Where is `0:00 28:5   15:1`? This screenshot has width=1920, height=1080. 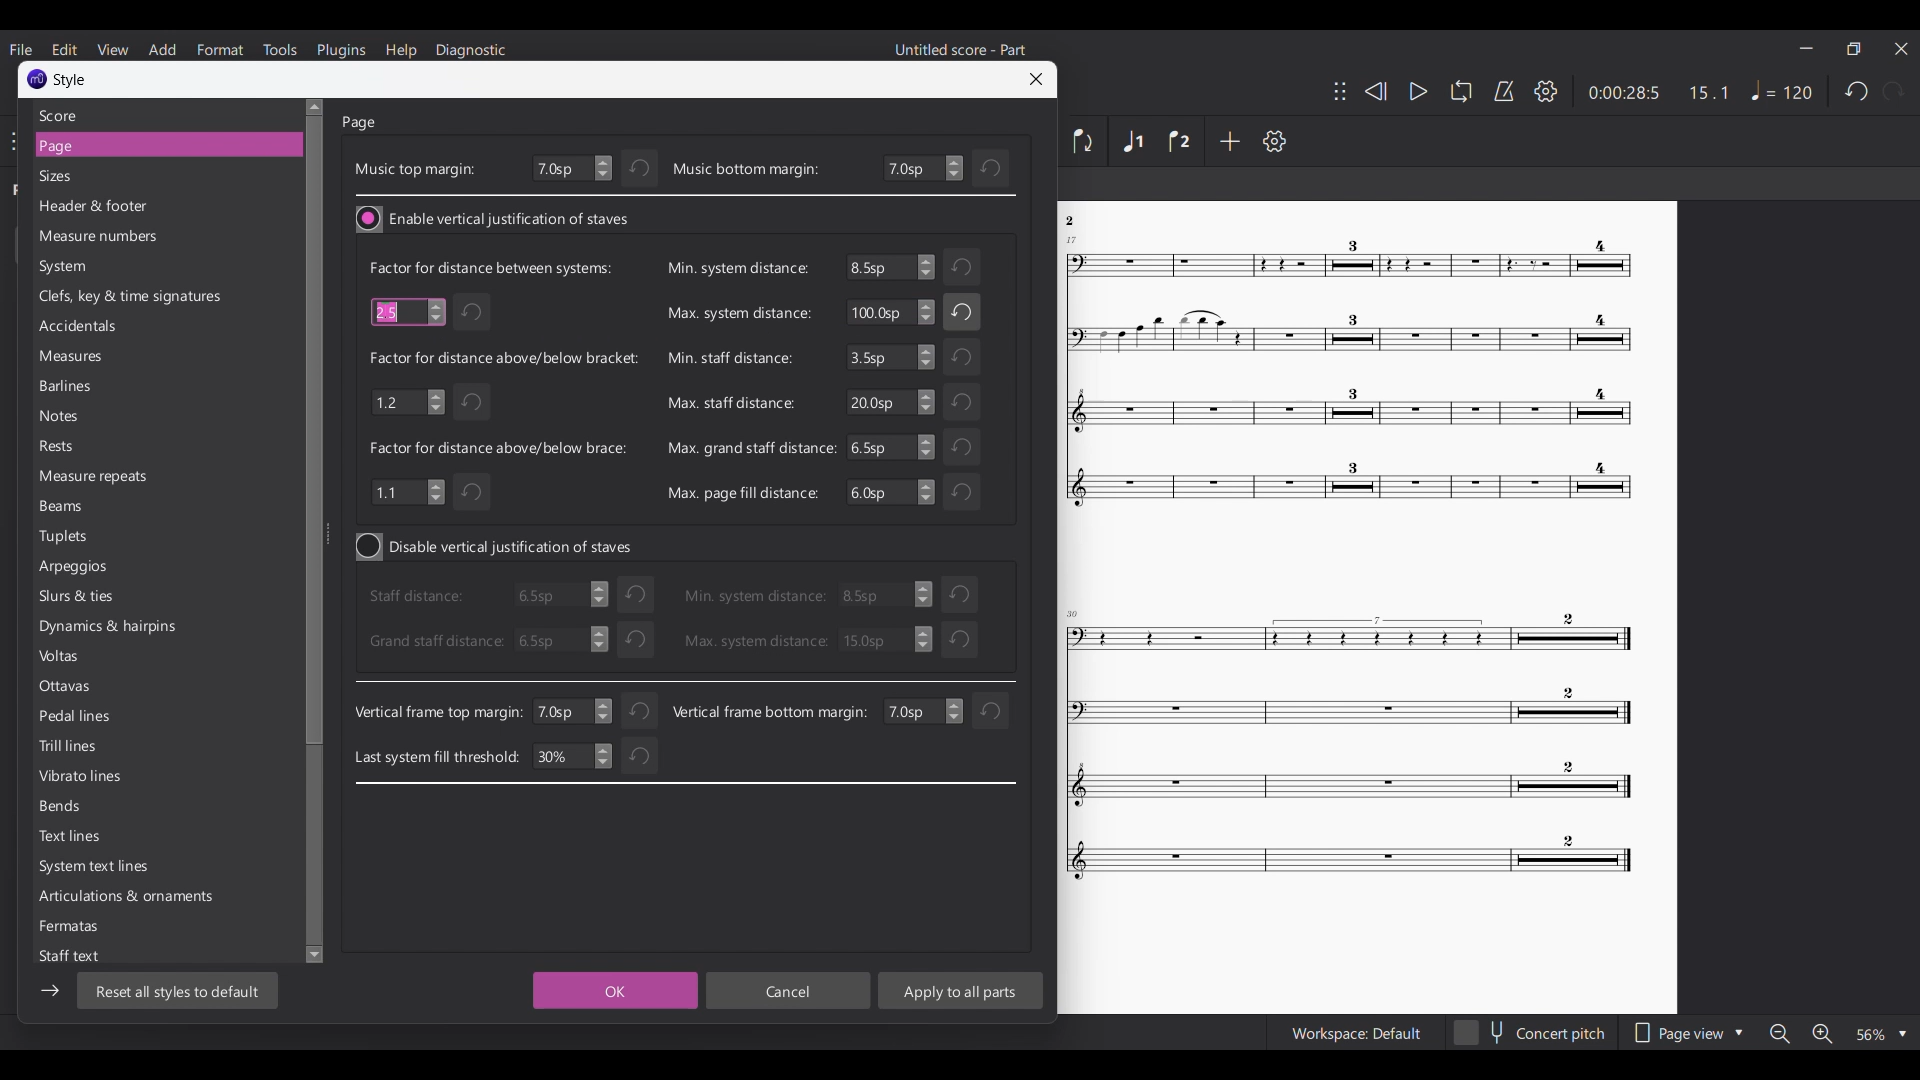
0:00 28:5   15:1 is located at coordinates (1657, 93).